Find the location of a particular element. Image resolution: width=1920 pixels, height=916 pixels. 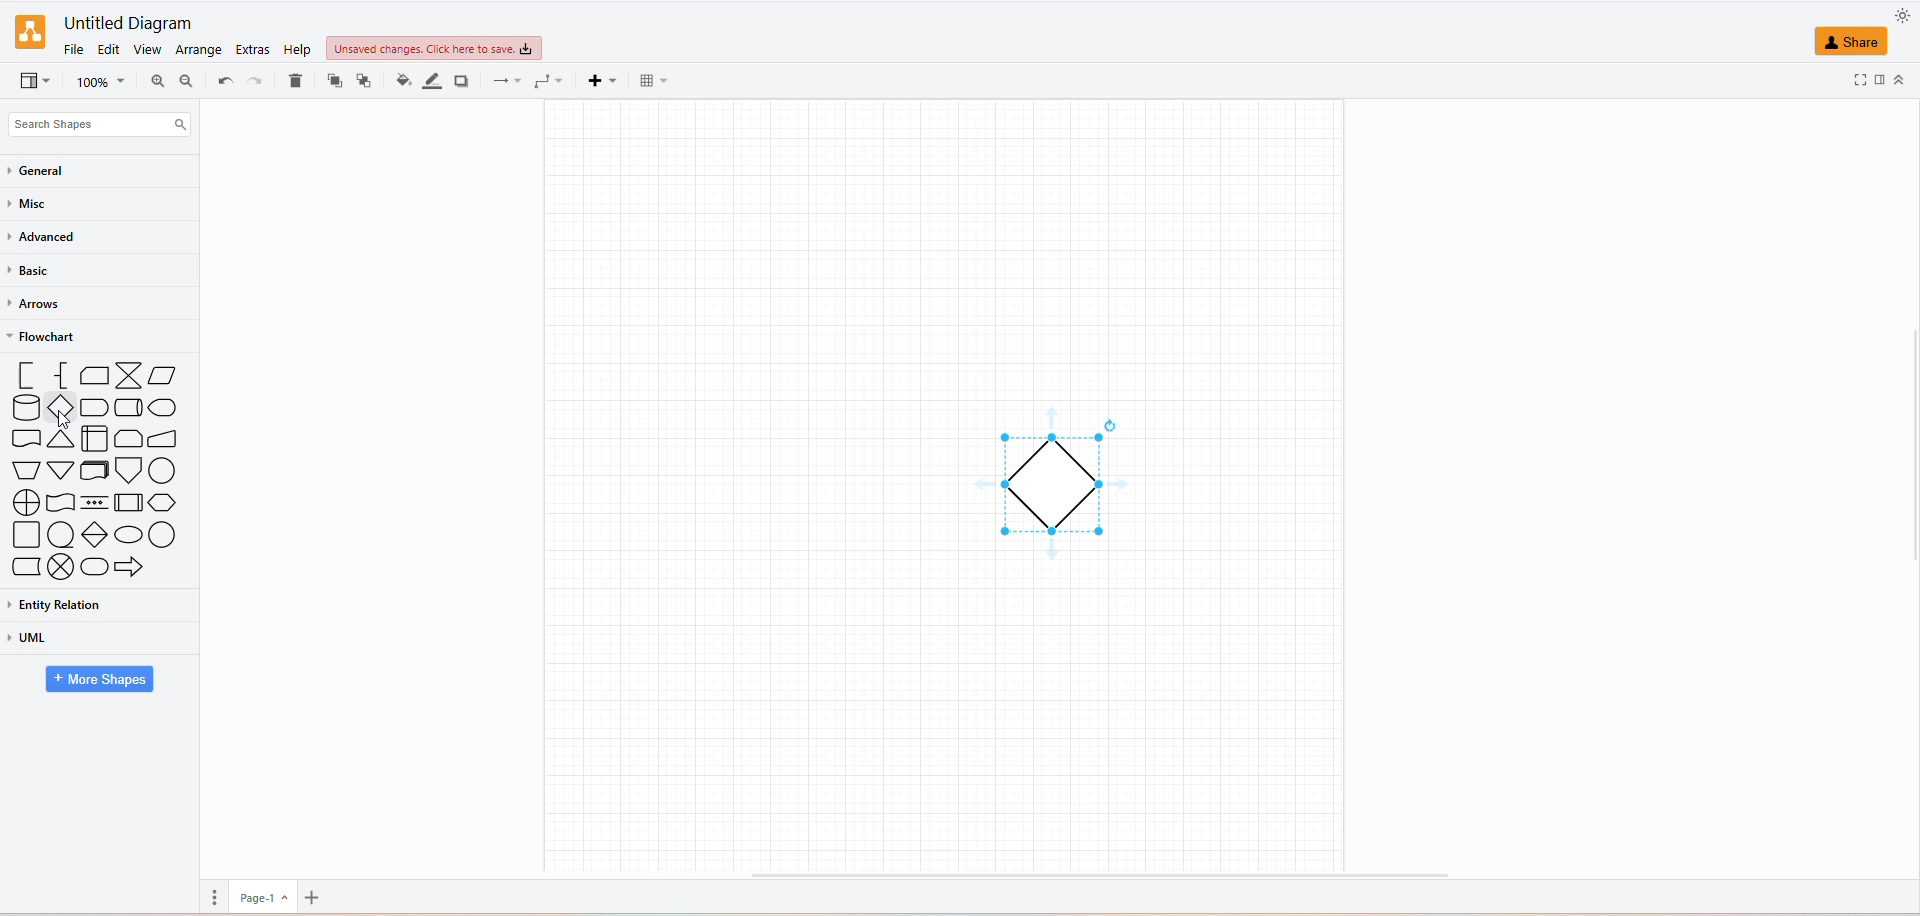

ZOOM is located at coordinates (100, 82).